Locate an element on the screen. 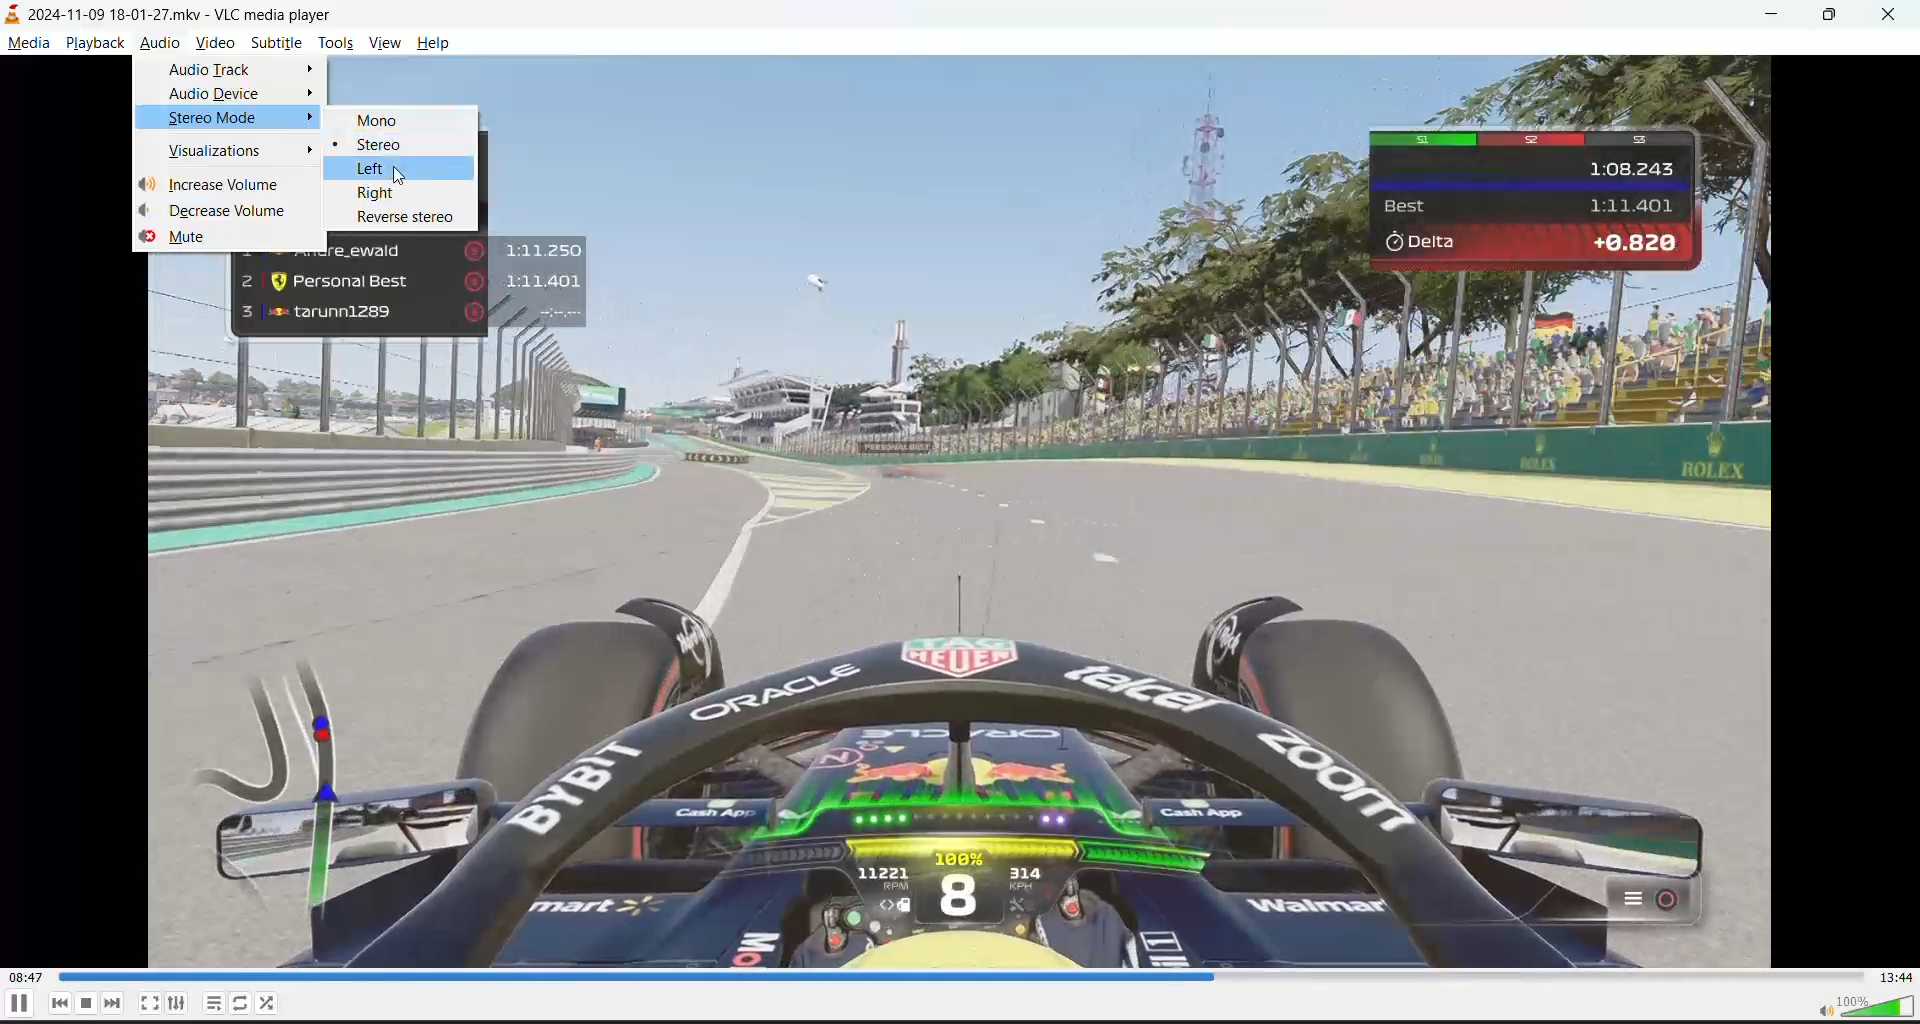 The width and height of the screenshot is (1920, 1024). decrease volume is located at coordinates (229, 208).